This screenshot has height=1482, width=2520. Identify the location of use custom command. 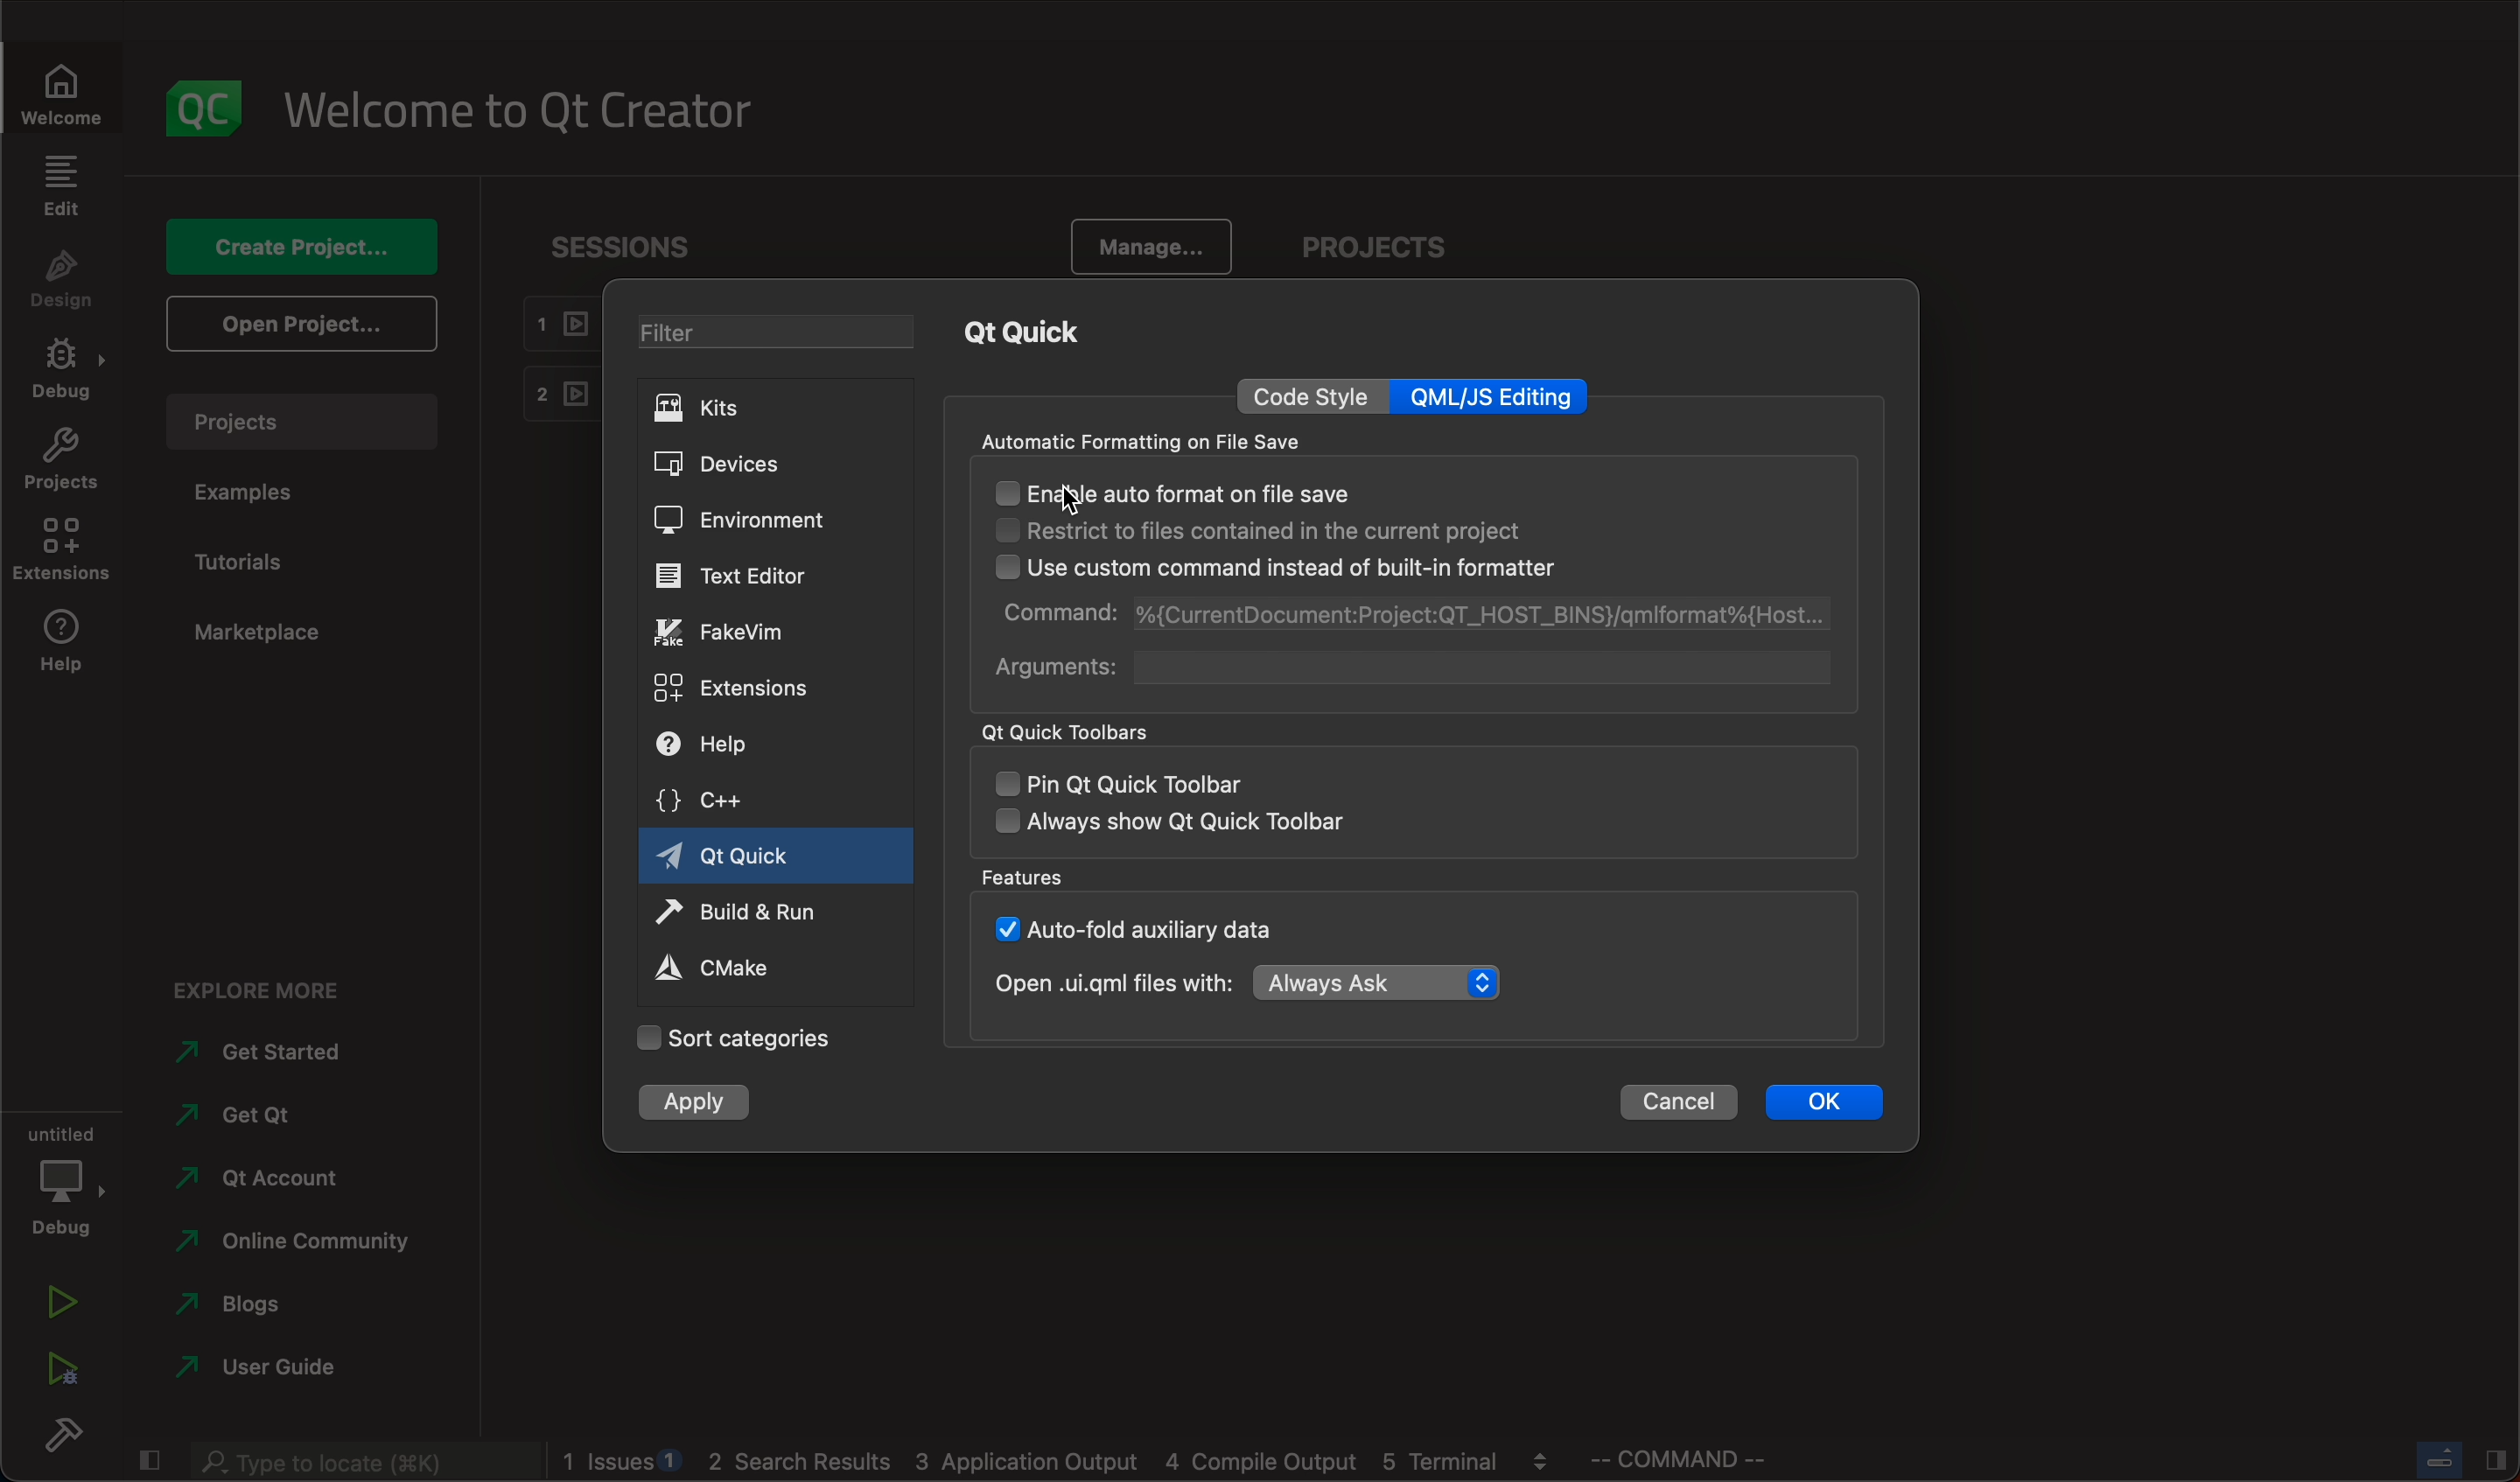
(1270, 570).